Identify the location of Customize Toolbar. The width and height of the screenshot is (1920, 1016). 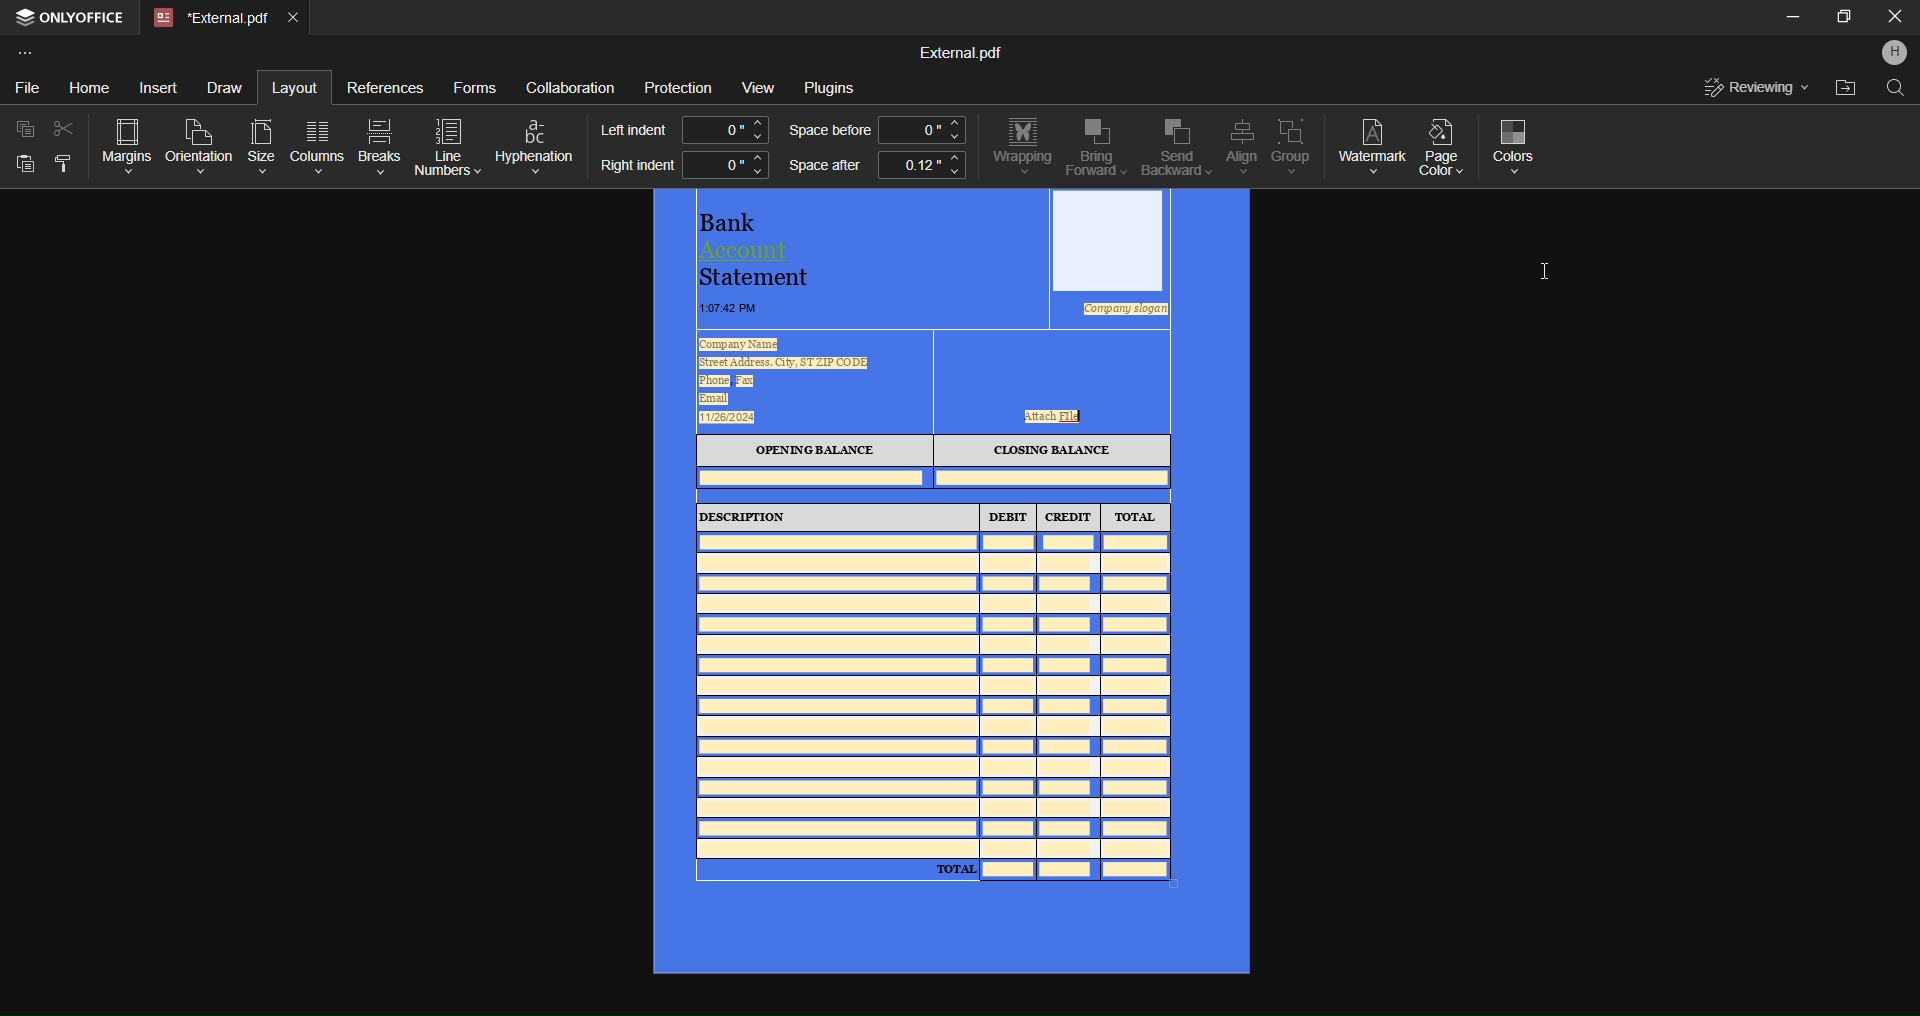
(26, 53).